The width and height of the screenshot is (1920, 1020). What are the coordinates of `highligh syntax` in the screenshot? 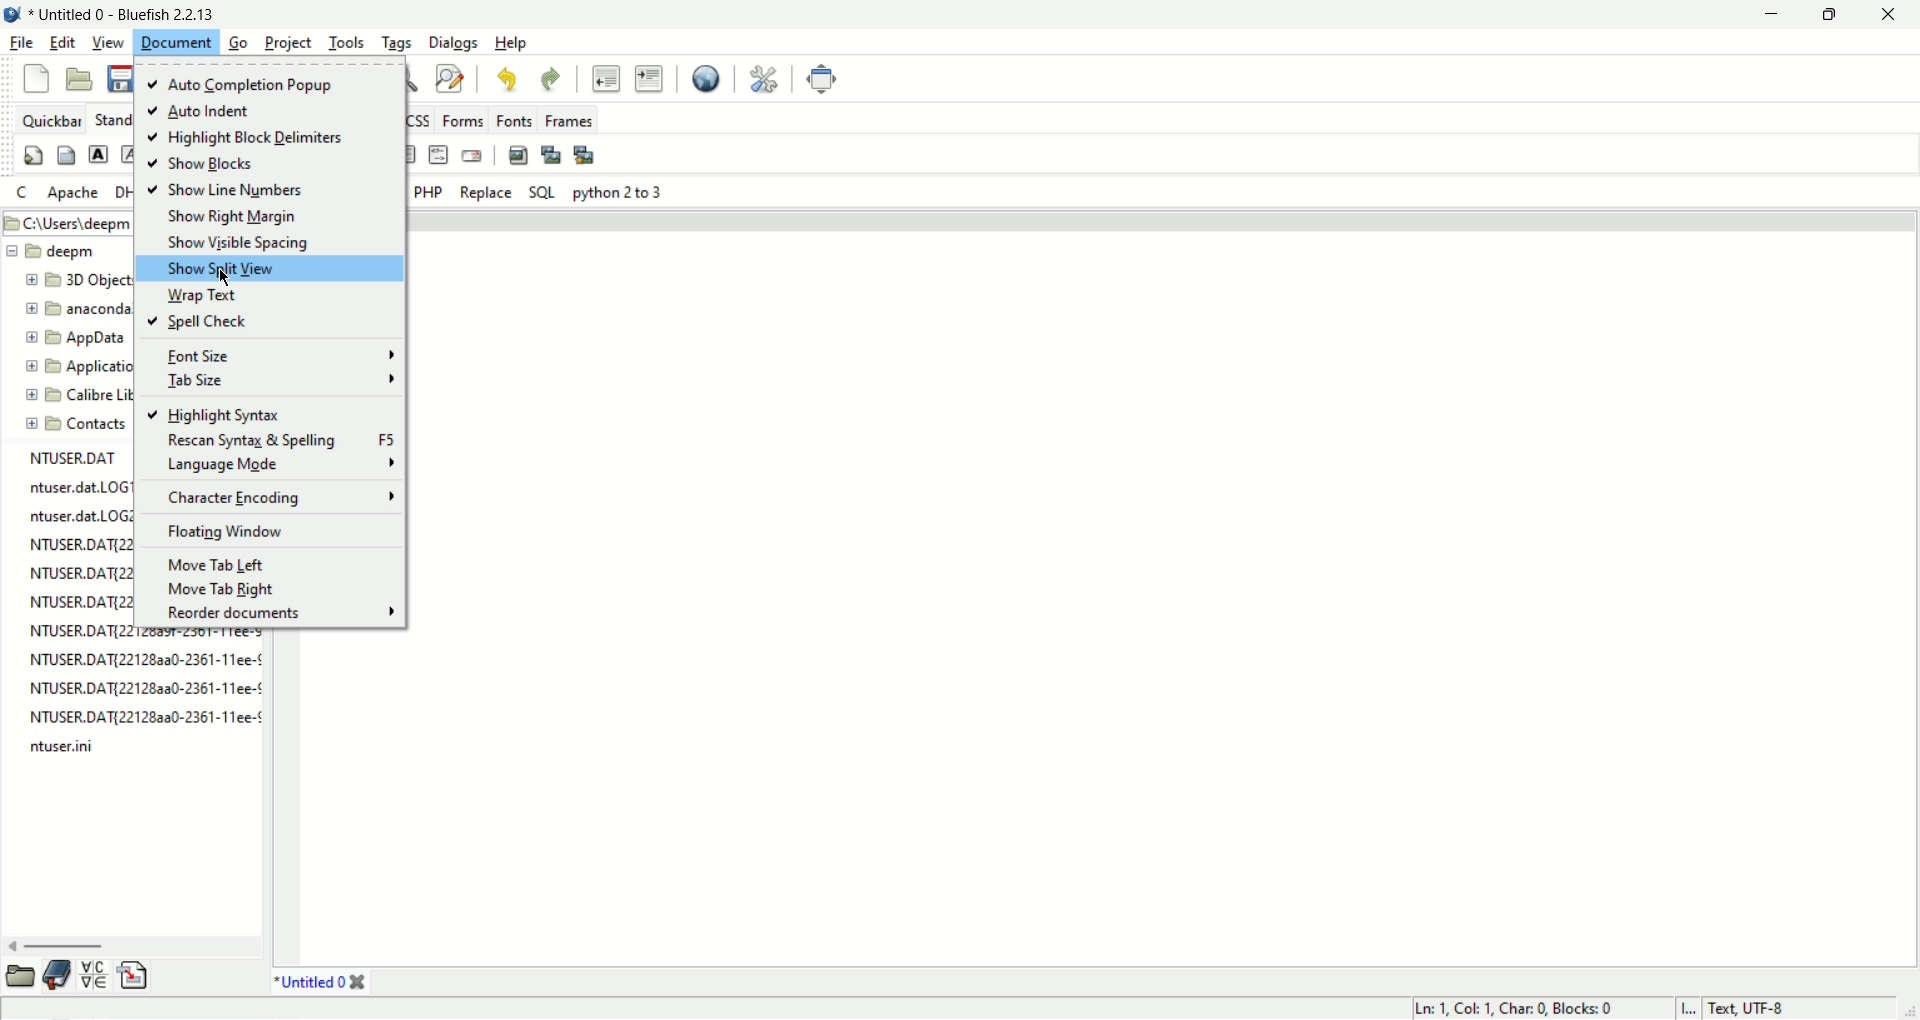 It's located at (216, 416).